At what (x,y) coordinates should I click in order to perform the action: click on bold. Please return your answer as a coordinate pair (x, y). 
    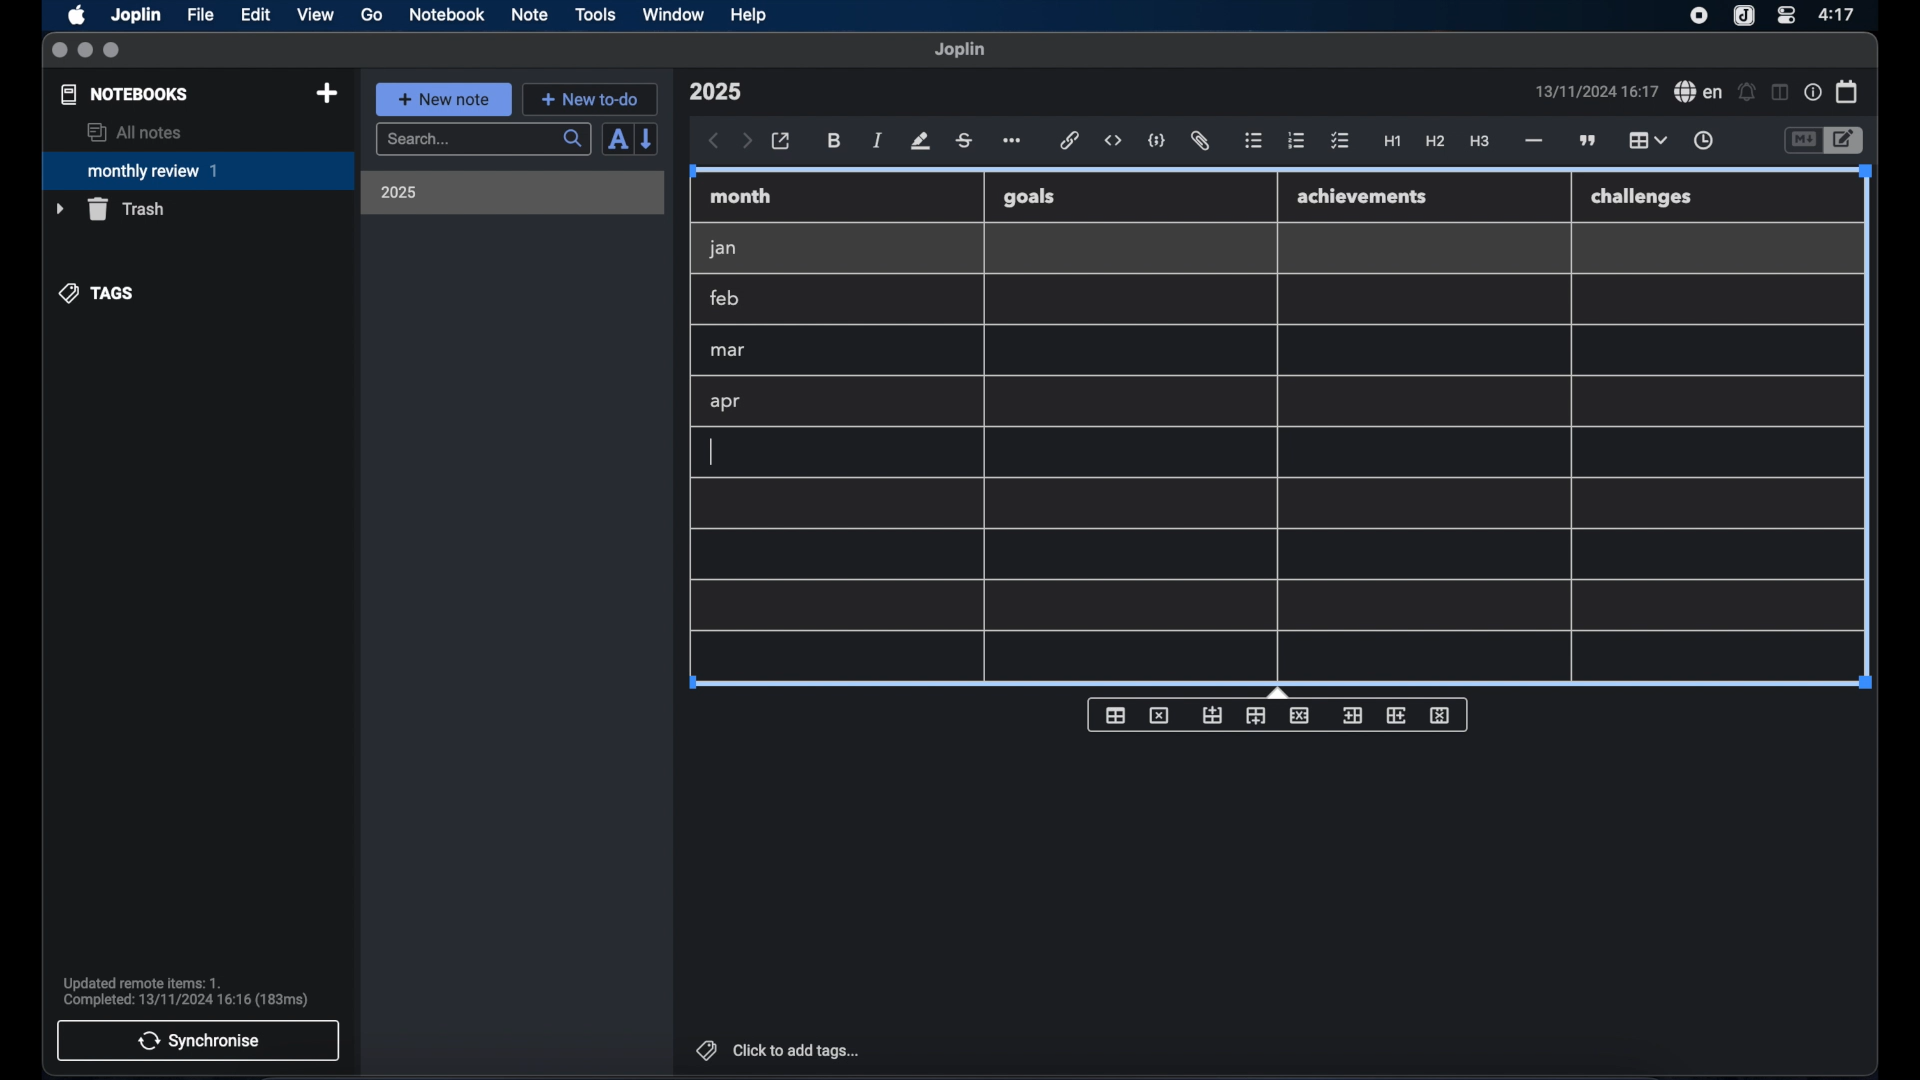
    Looking at the image, I should click on (836, 141).